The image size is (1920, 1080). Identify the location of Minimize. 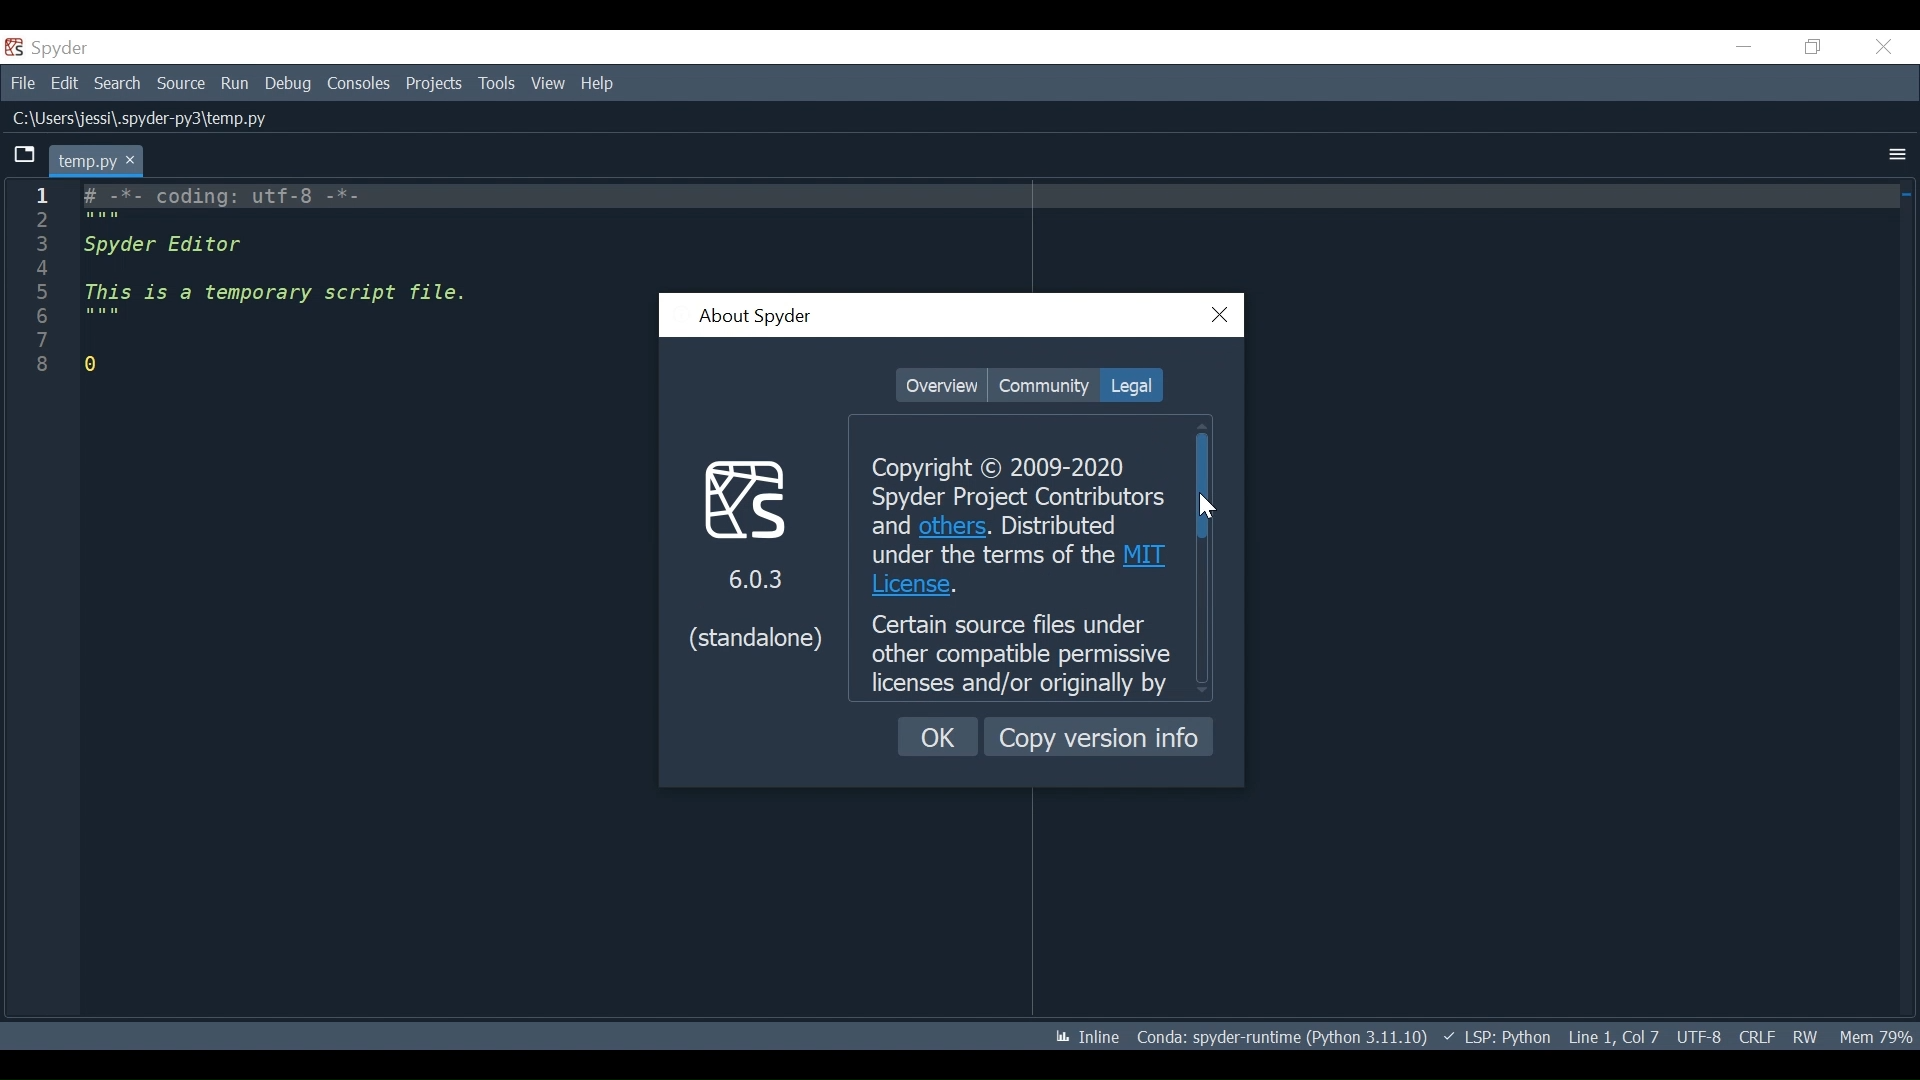
(1743, 46).